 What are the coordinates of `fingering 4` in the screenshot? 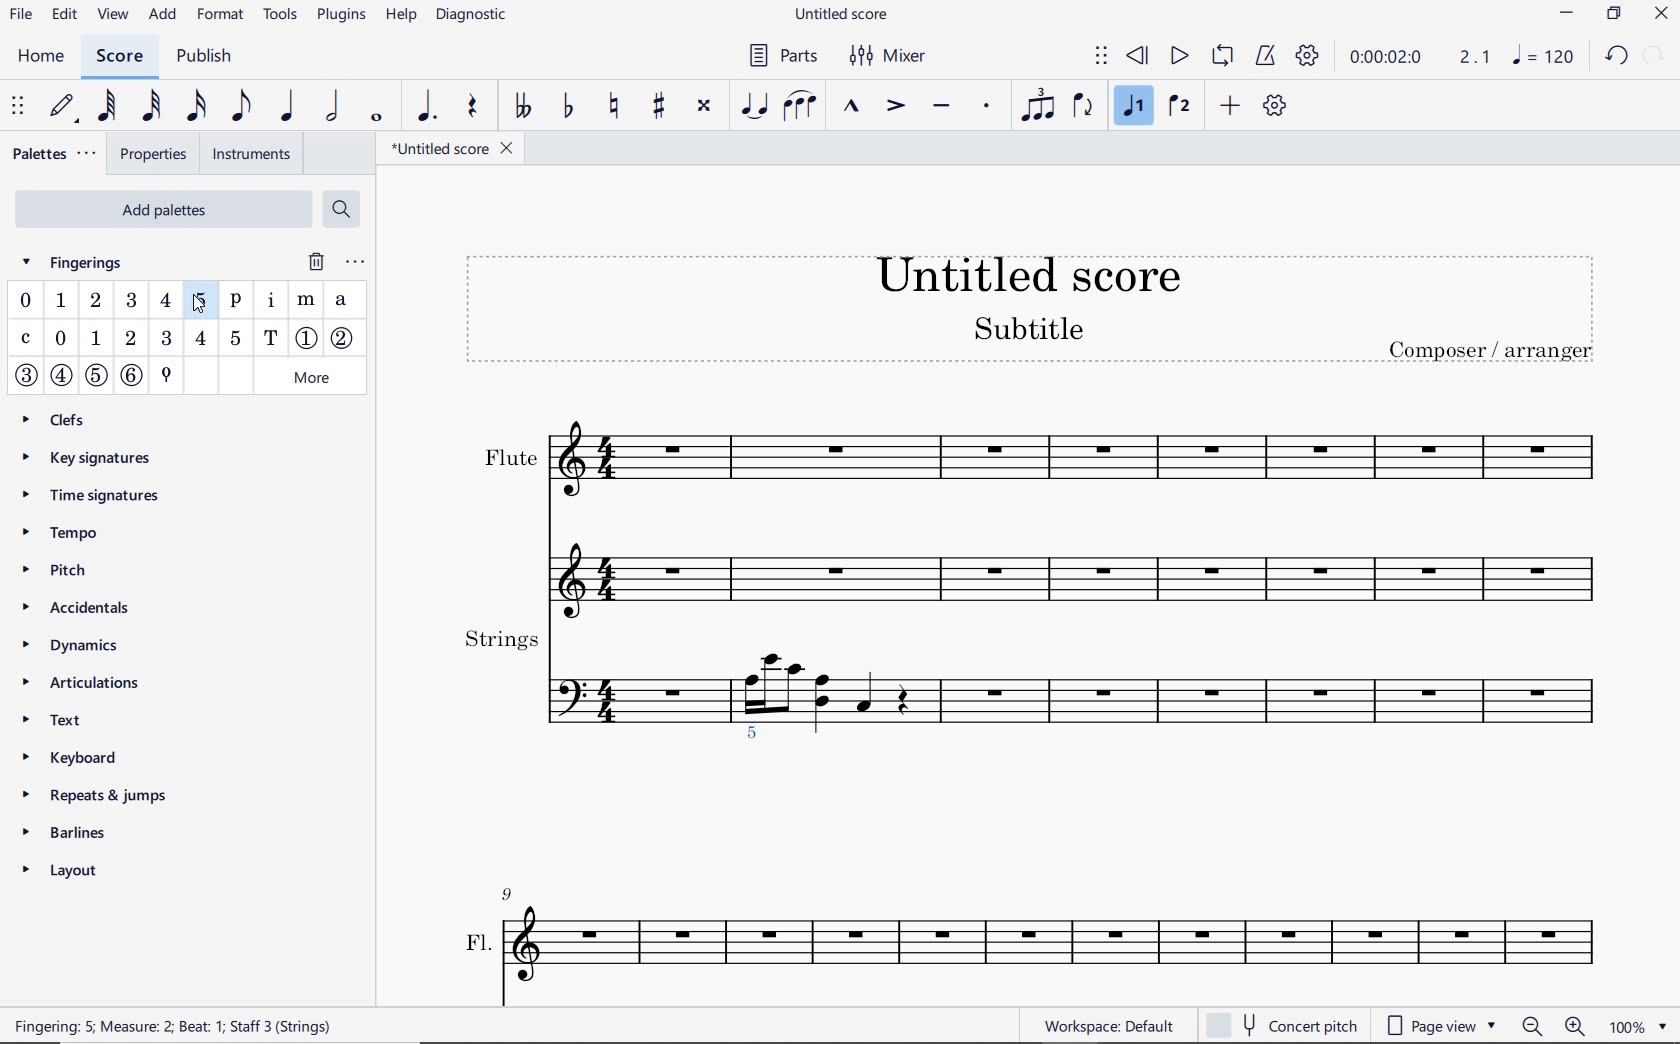 It's located at (165, 301).